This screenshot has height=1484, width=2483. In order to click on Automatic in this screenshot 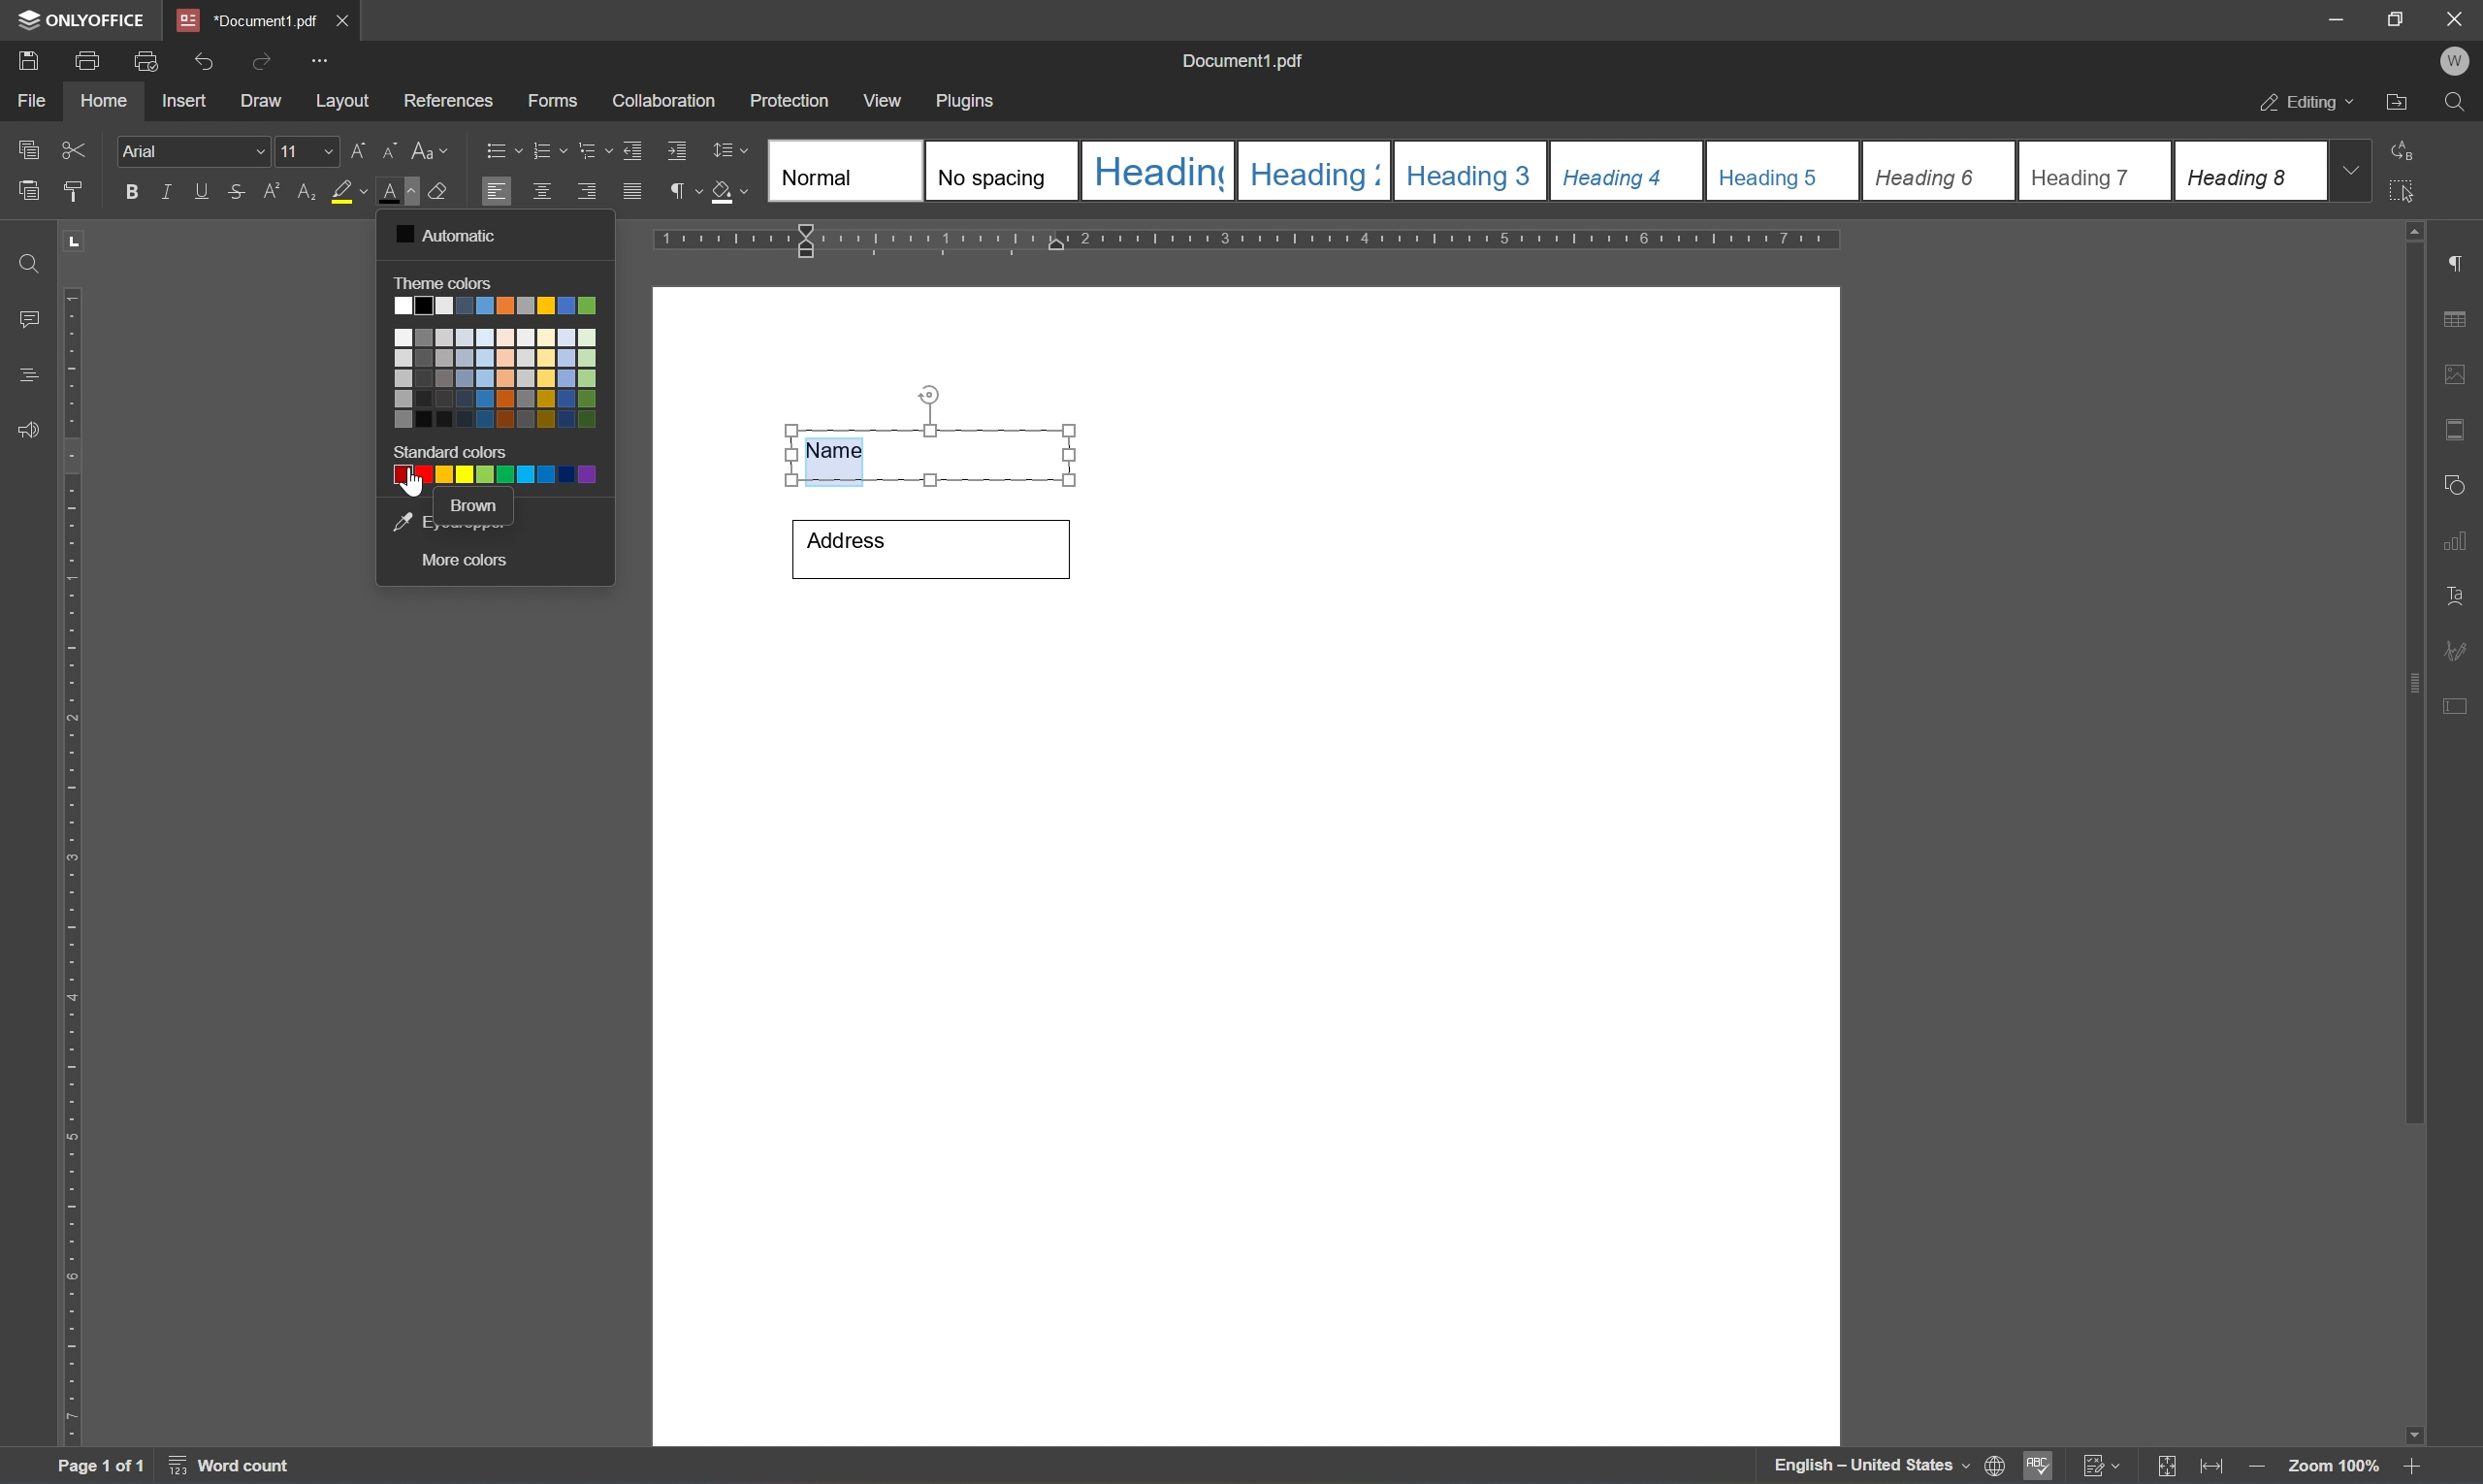, I will do `click(450, 232)`.